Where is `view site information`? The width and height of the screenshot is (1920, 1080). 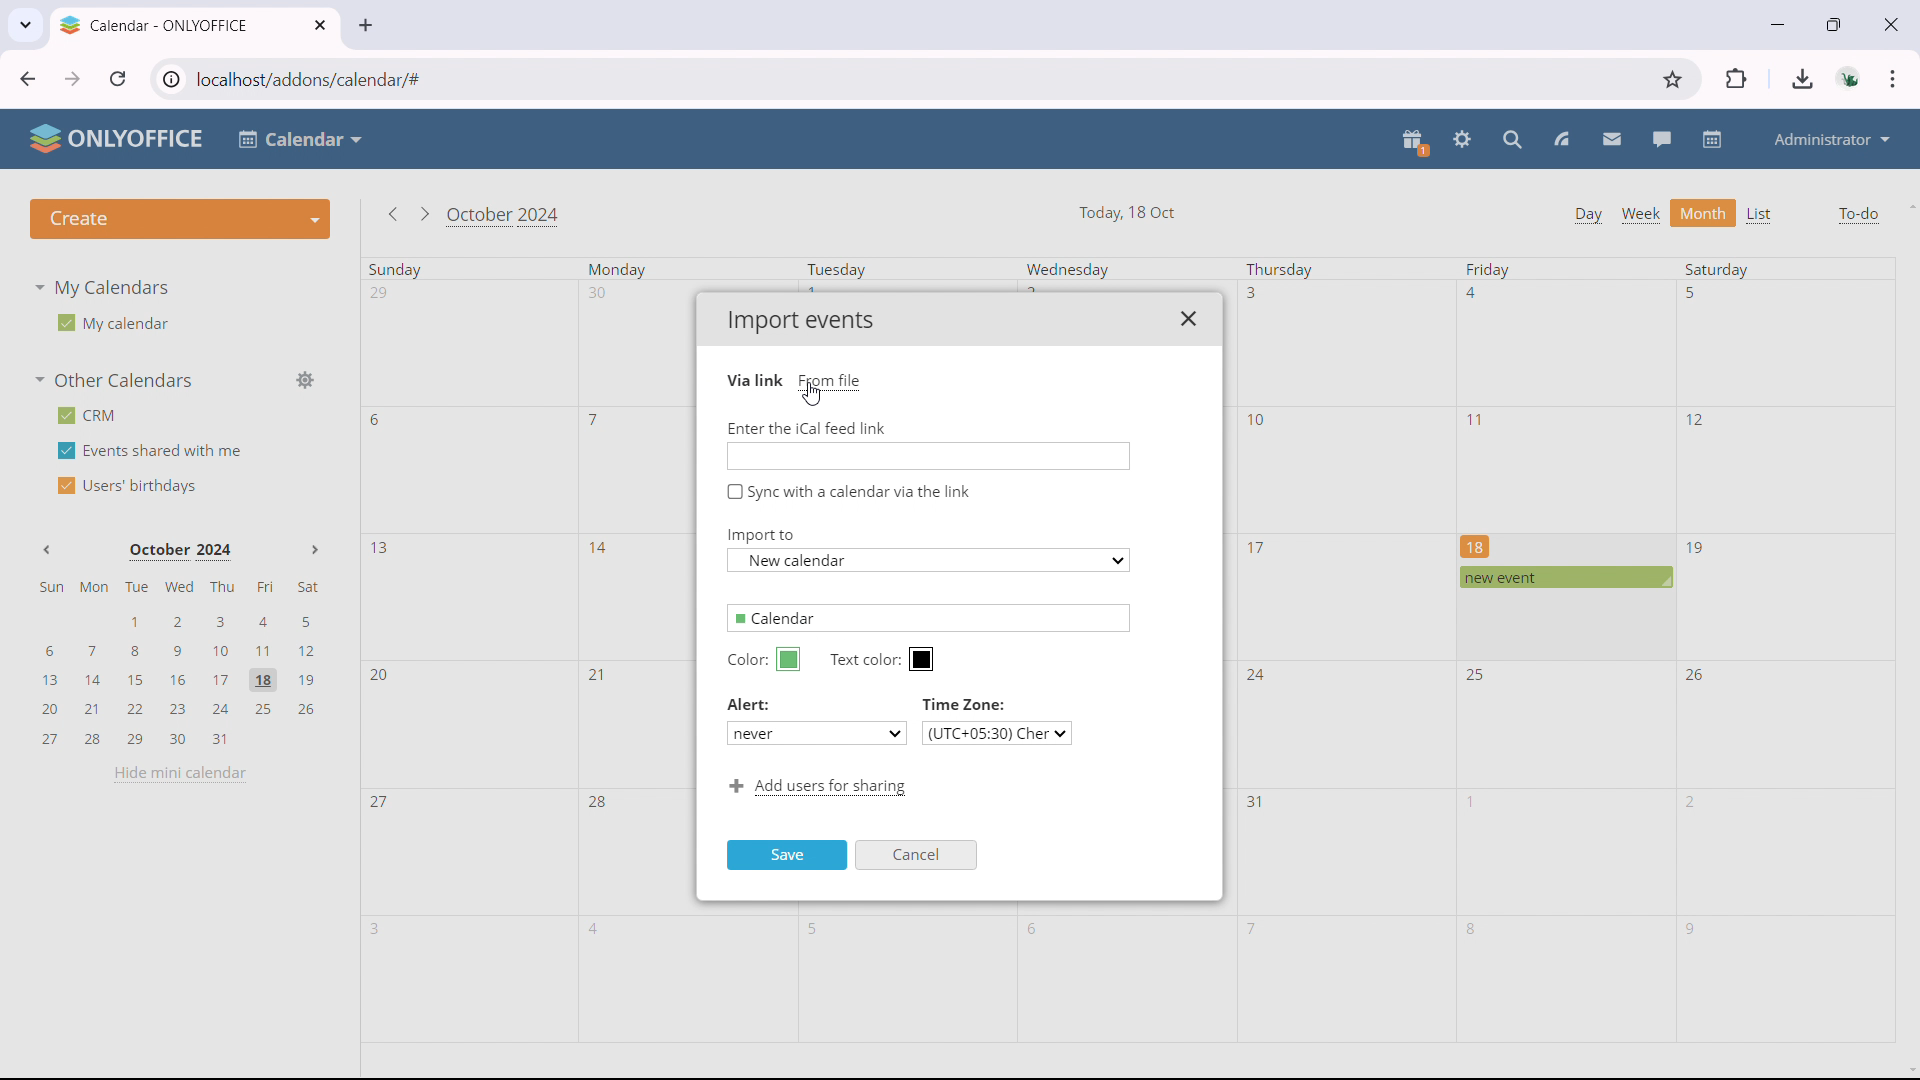
view site information is located at coordinates (169, 79).